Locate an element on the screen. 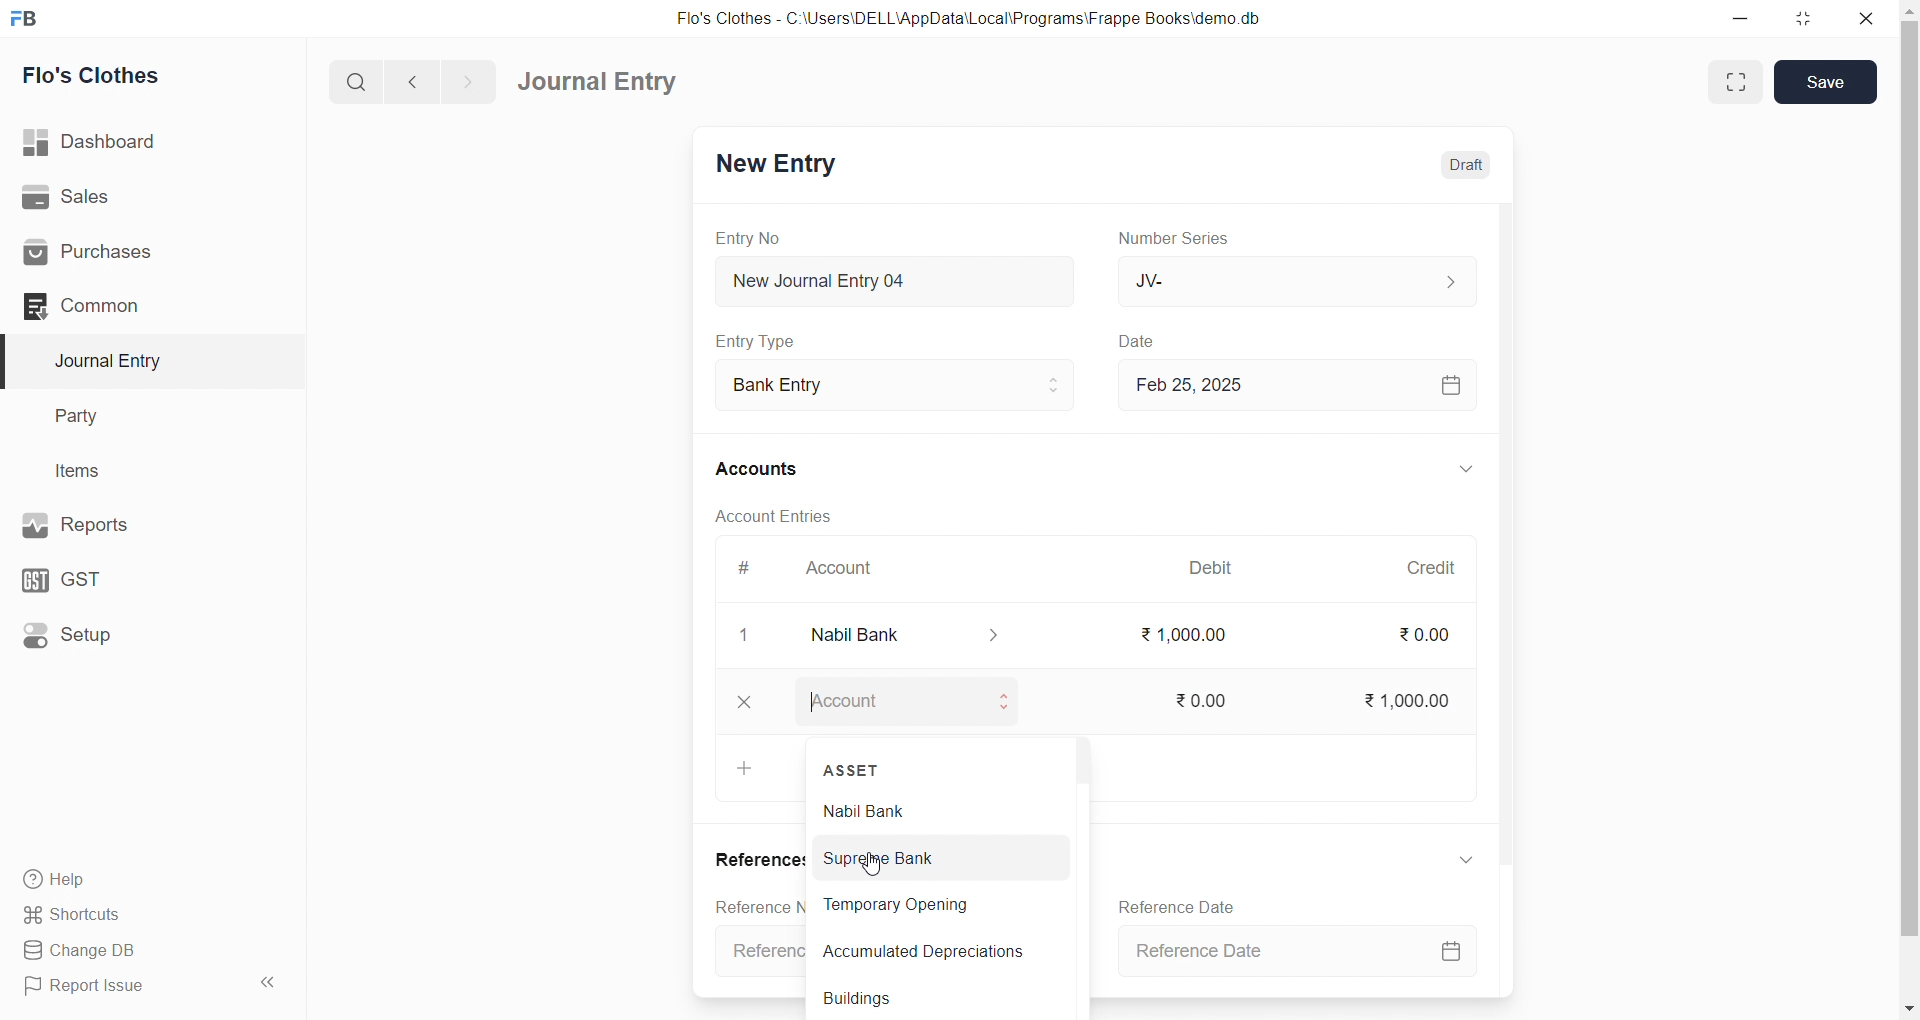  New Entry is located at coordinates (784, 166).